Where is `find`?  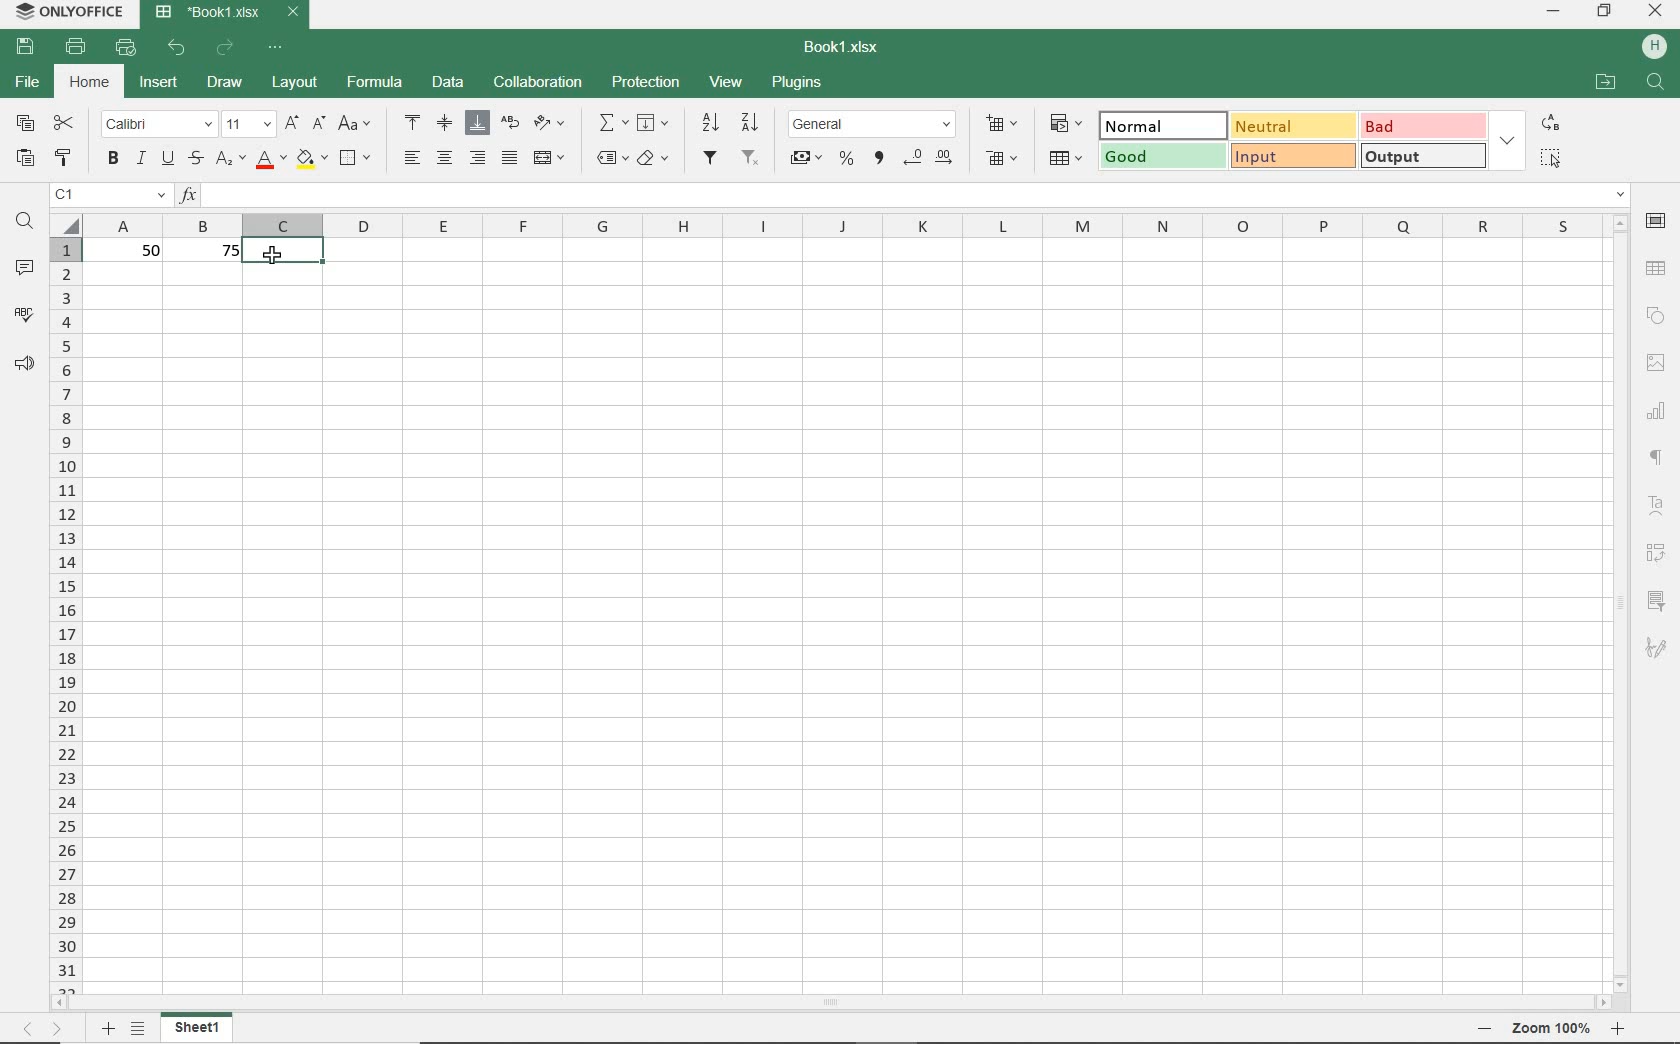 find is located at coordinates (1654, 81).